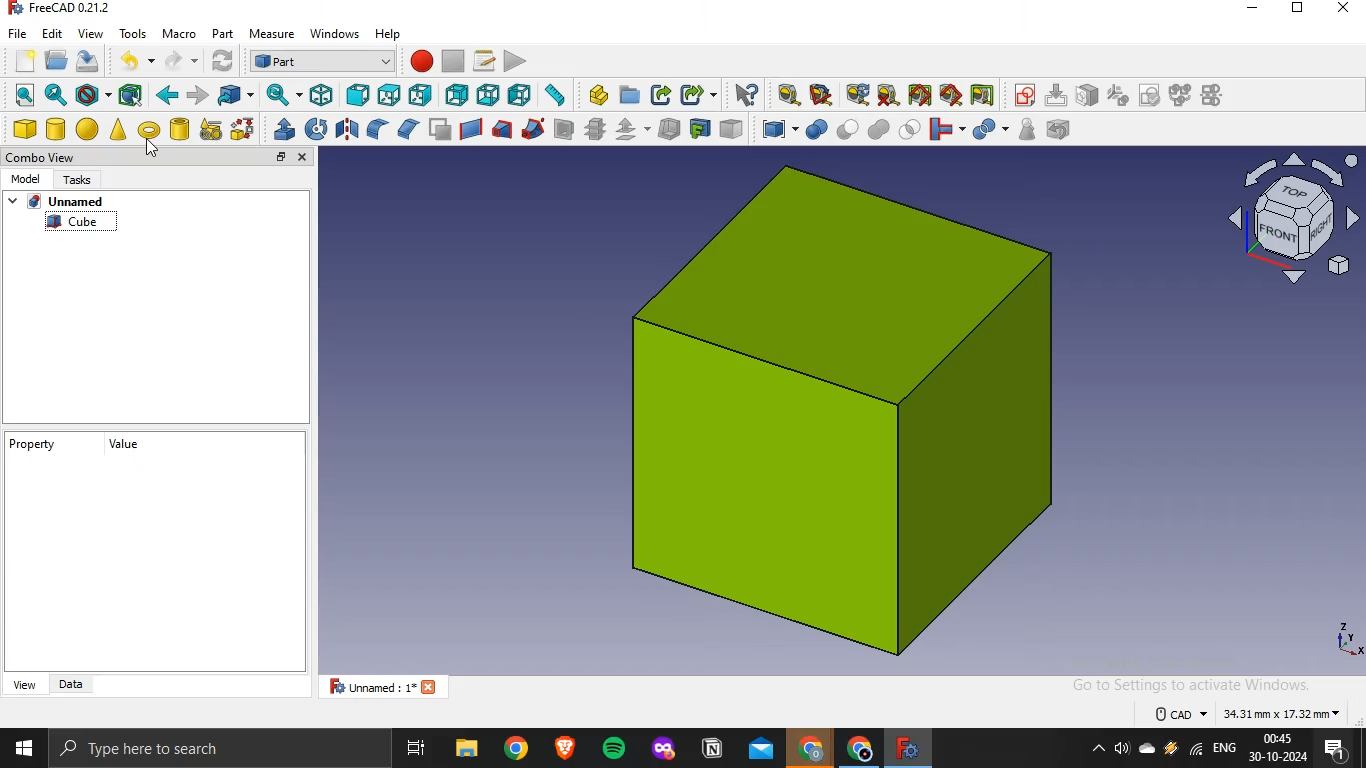  What do you see at coordinates (456, 95) in the screenshot?
I see `rear` at bounding box center [456, 95].